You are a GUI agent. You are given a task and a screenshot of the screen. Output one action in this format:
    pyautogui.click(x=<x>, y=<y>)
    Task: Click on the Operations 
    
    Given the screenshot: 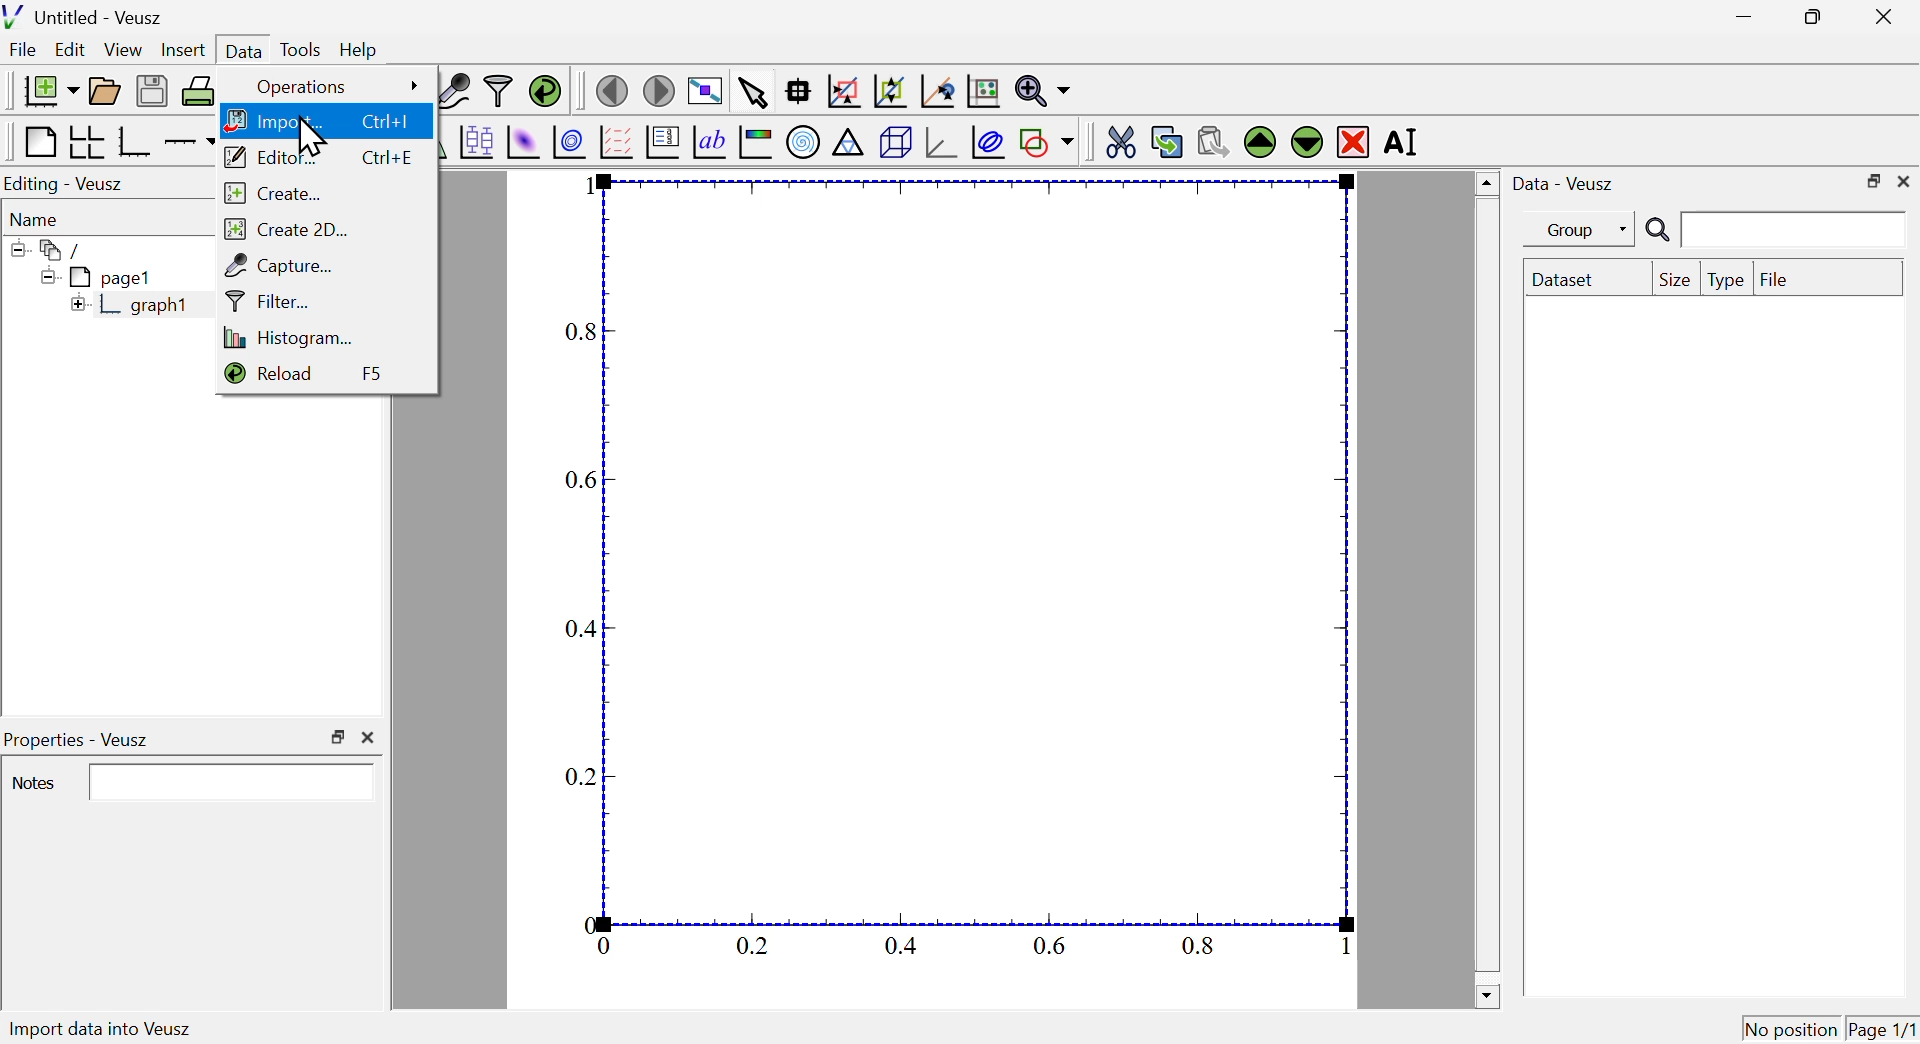 What is the action you would take?
    pyautogui.click(x=335, y=87)
    